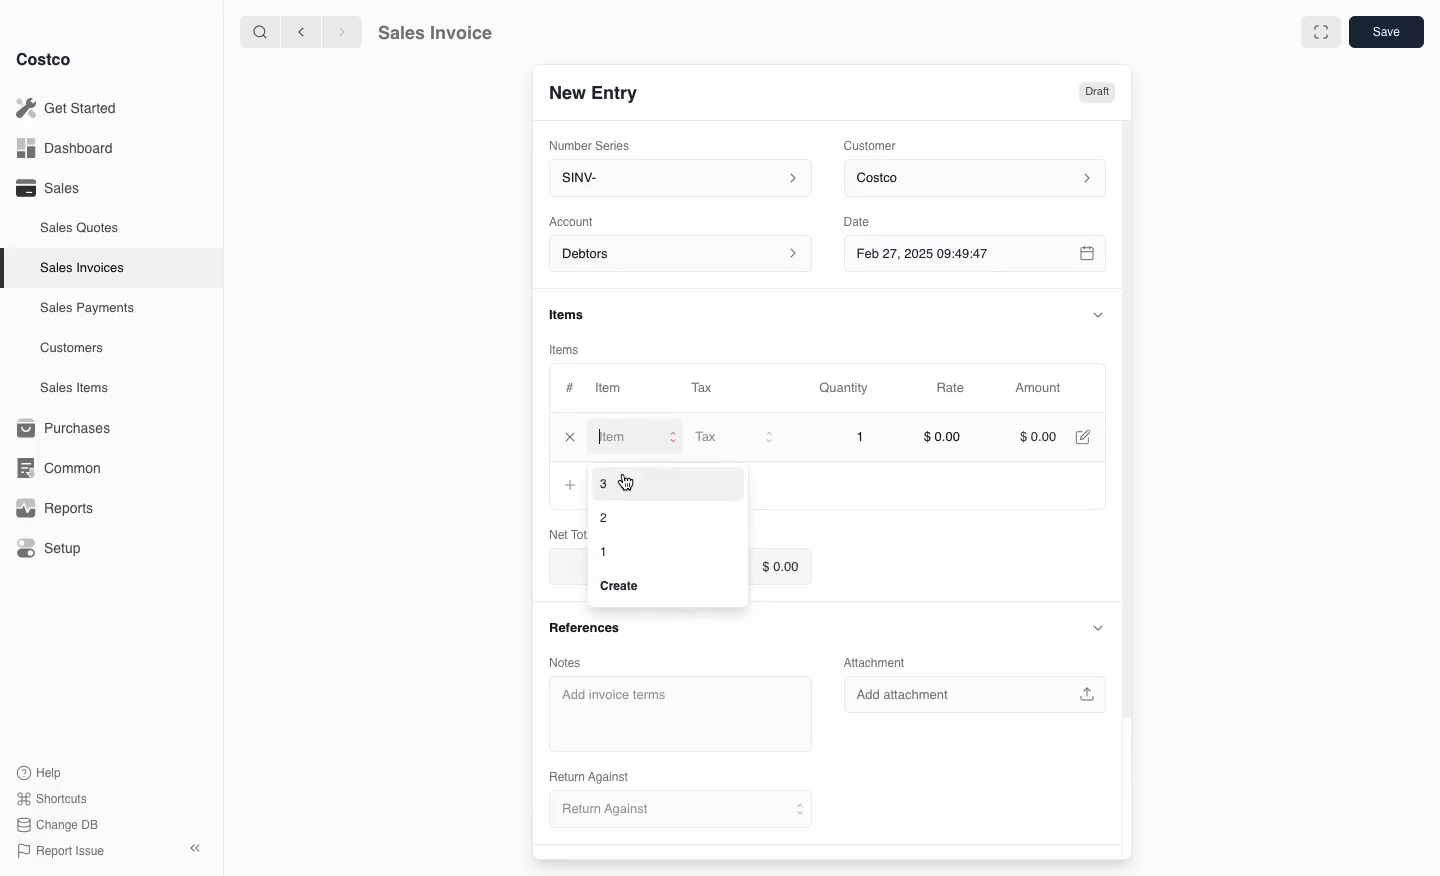 Image resolution: width=1440 pixels, height=876 pixels. Describe the element at coordinates (610, 387) in the screenshot. I see `Item` at that location.